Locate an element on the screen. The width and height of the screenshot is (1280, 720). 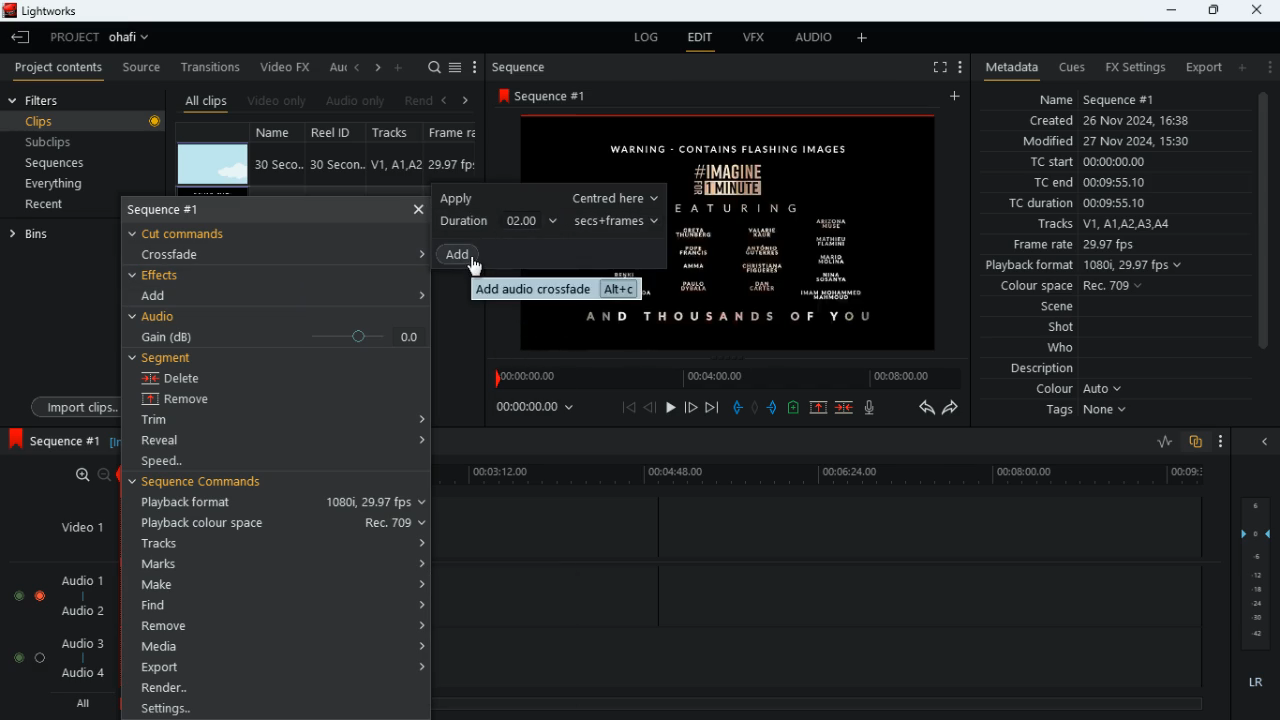
toggle is located at coordinates (14, 657).